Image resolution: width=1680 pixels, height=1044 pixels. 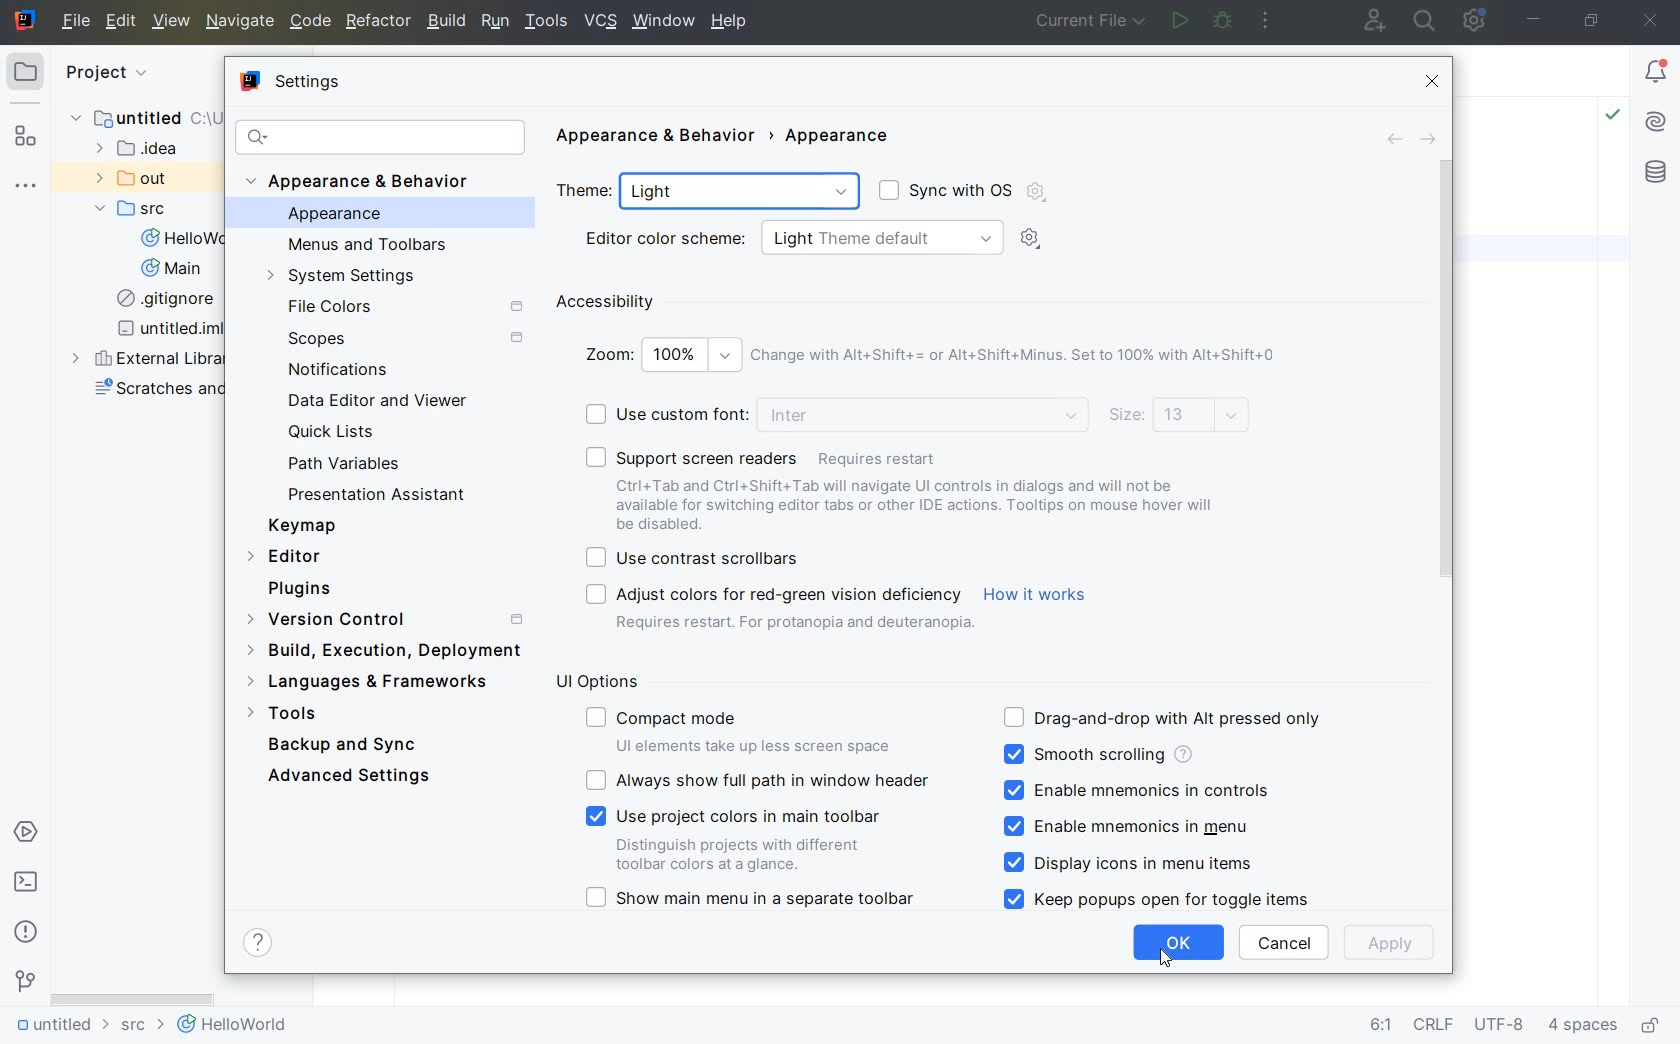 I want to click on APPEARANCE(selected), so click(x=390, y=215).